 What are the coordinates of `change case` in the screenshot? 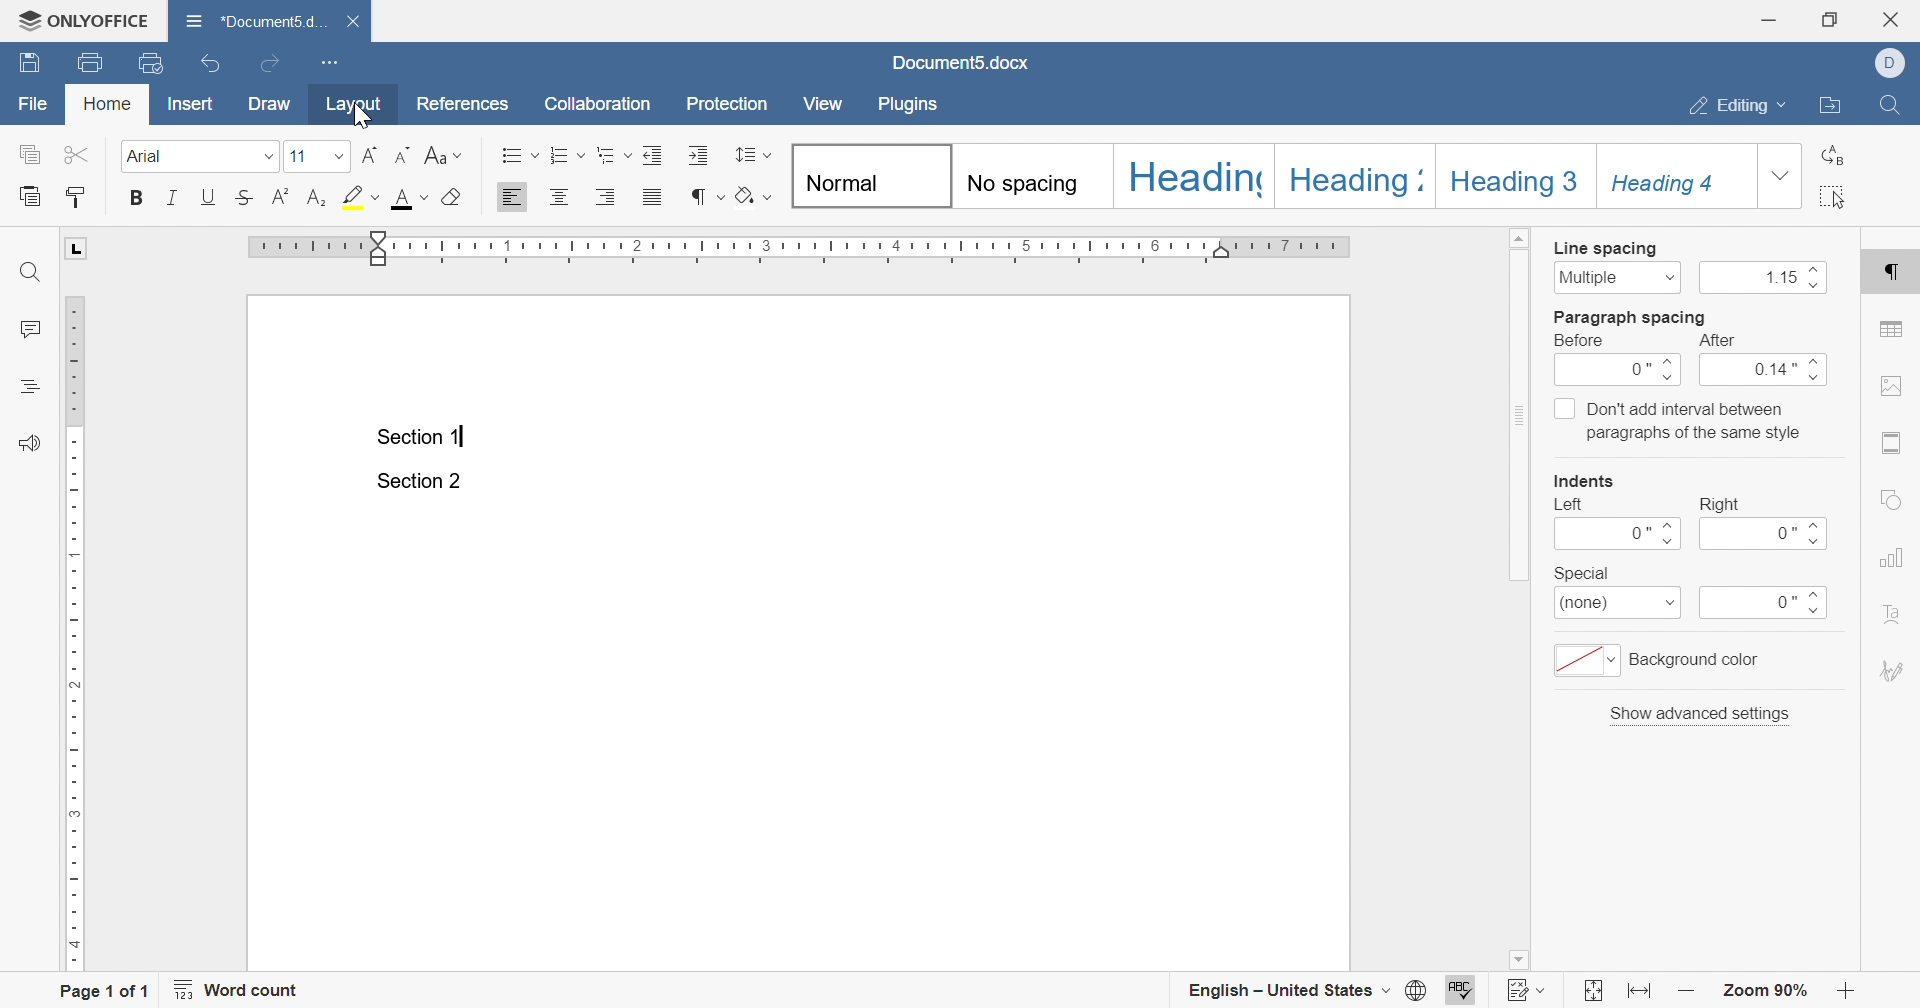 It's located at (443, 154).